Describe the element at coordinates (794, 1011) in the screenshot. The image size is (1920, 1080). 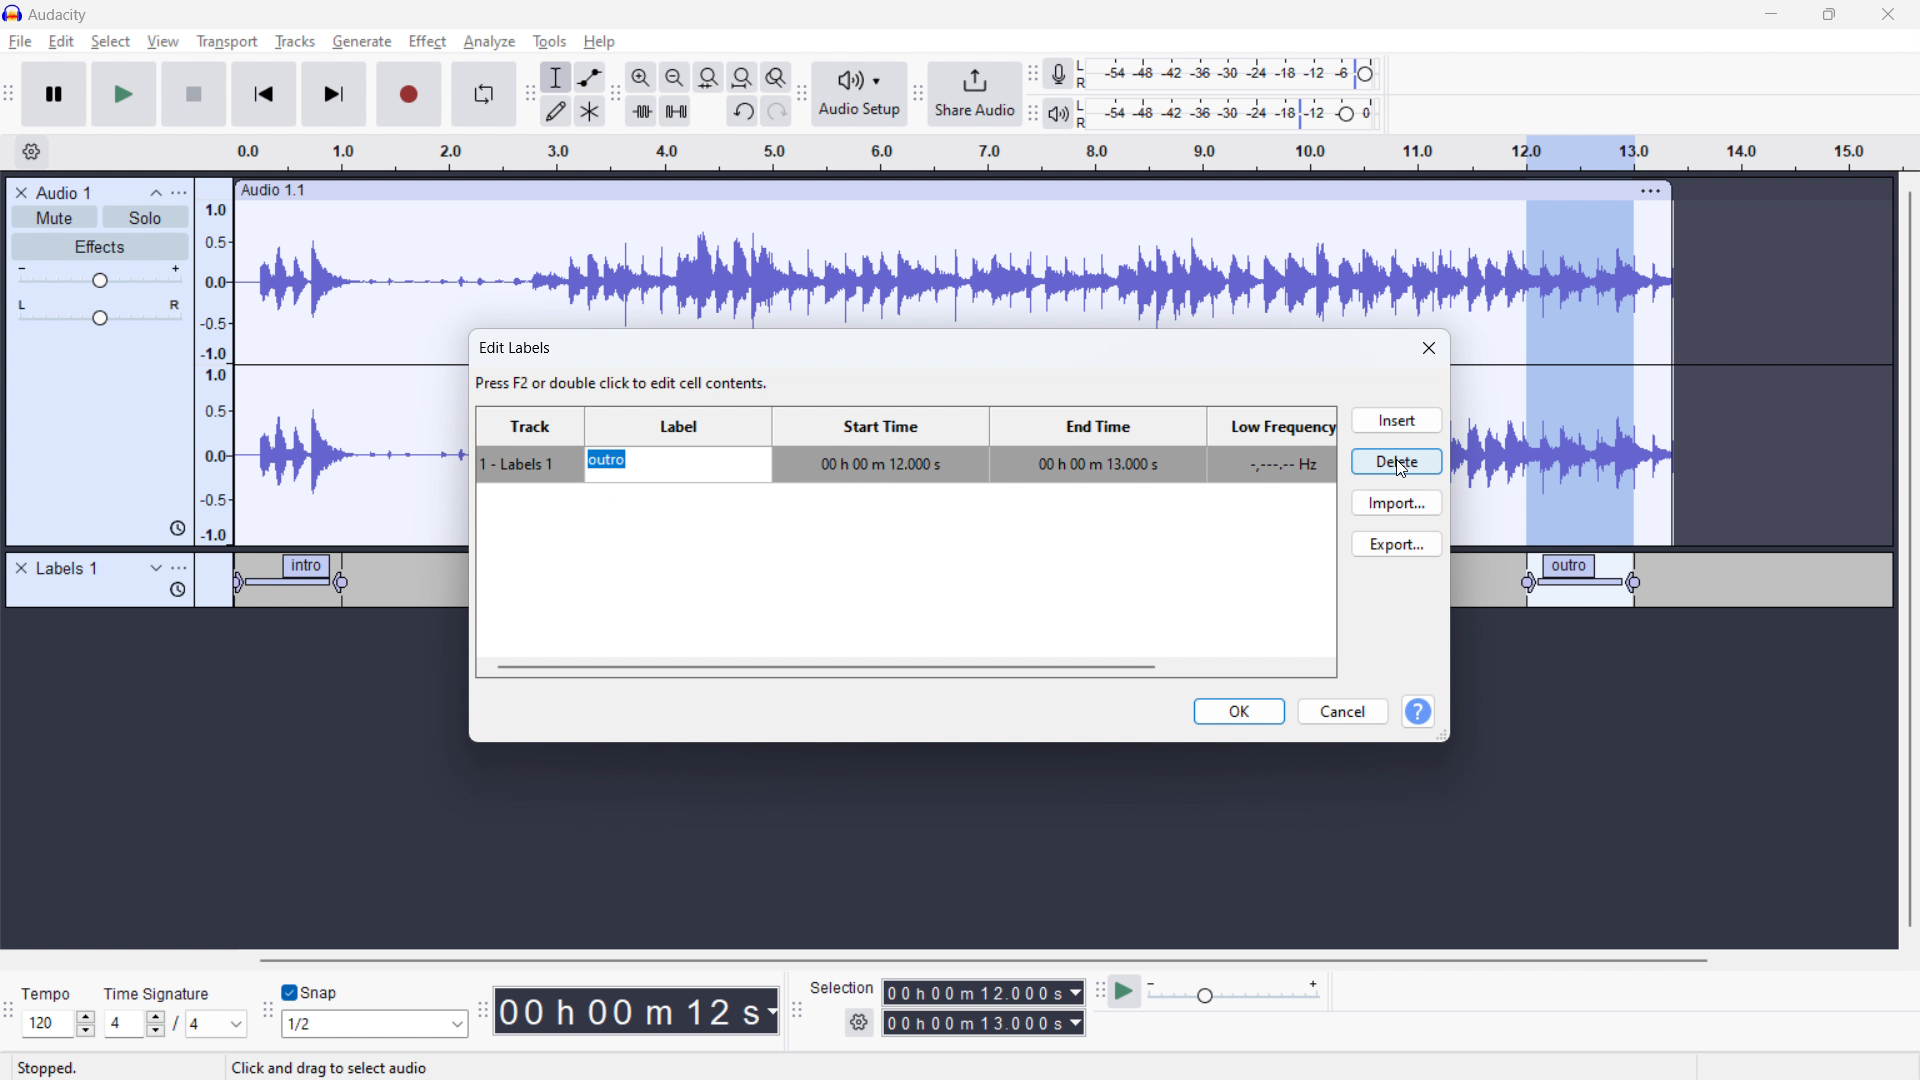
I see `selection toolbar` at that location.